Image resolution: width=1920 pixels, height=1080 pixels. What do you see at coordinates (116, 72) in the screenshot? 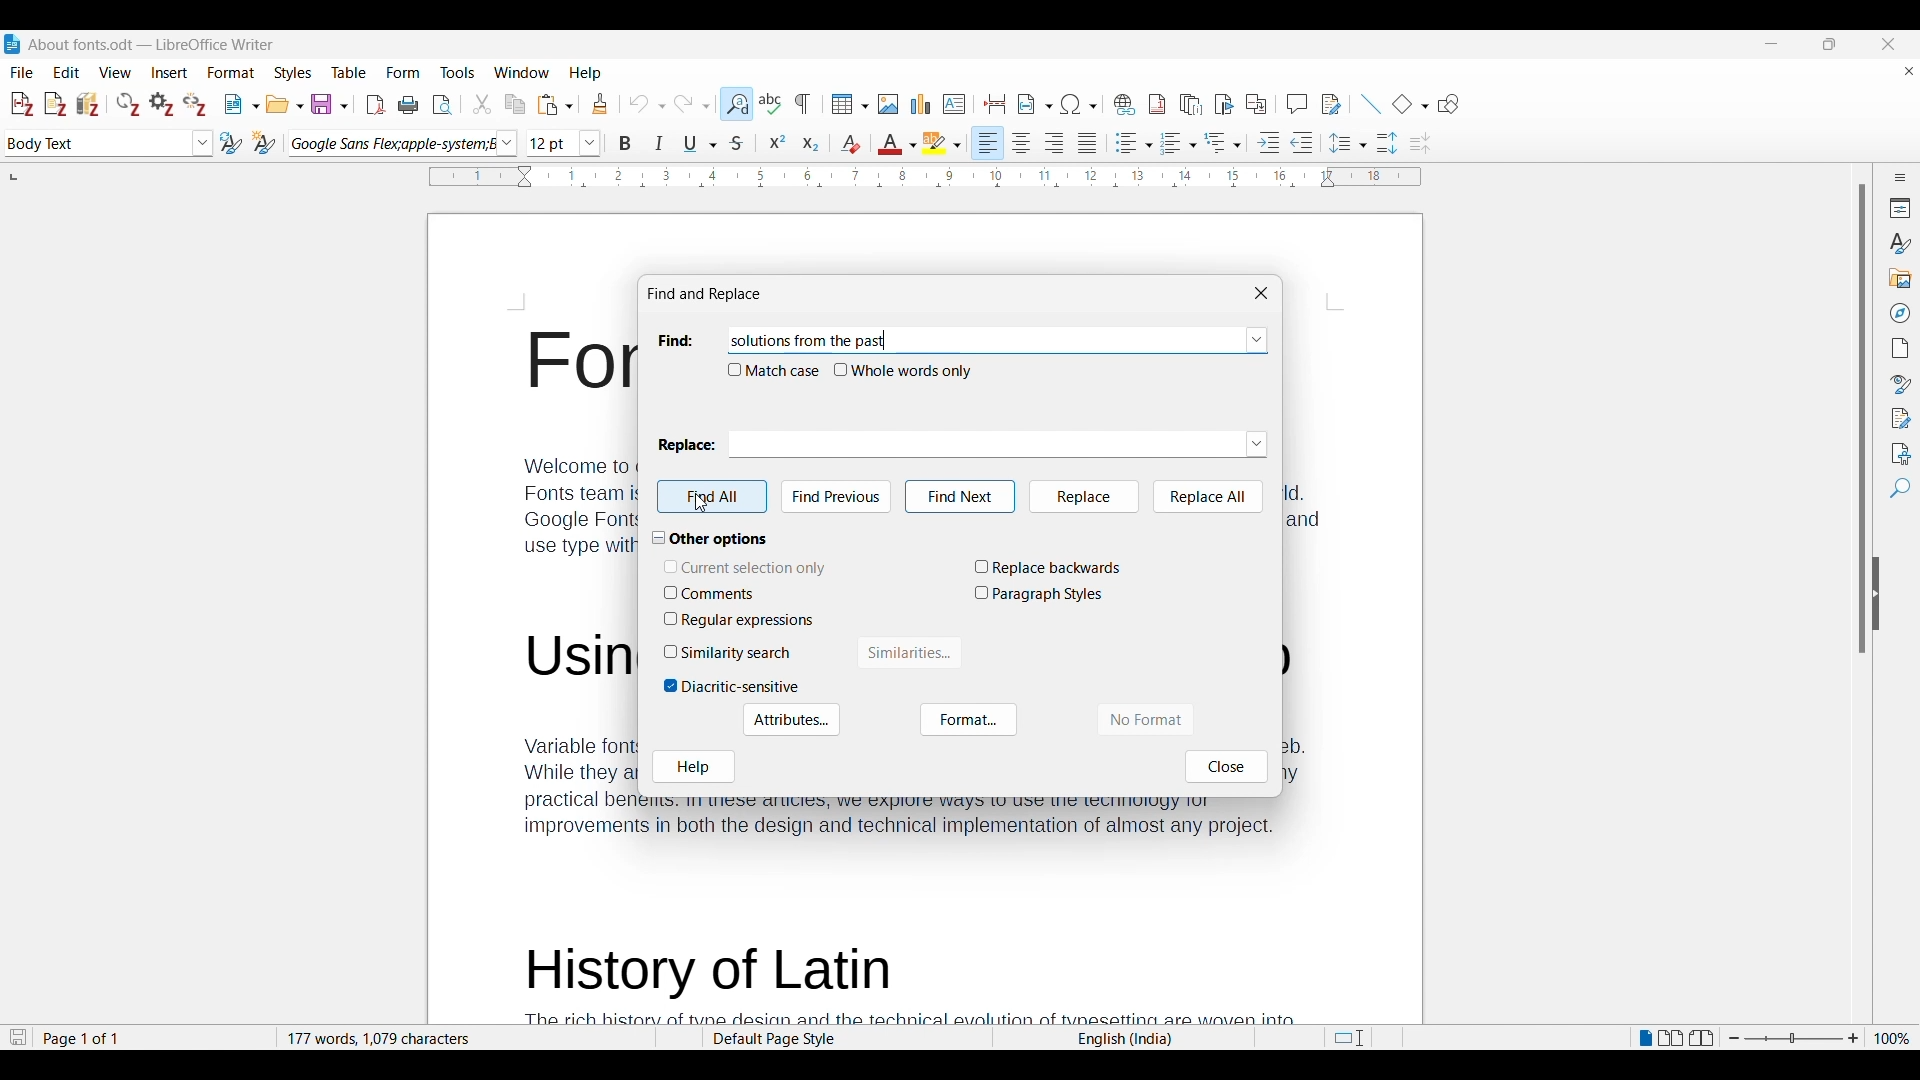
I see `View menu` at bounding box center [116, 72].